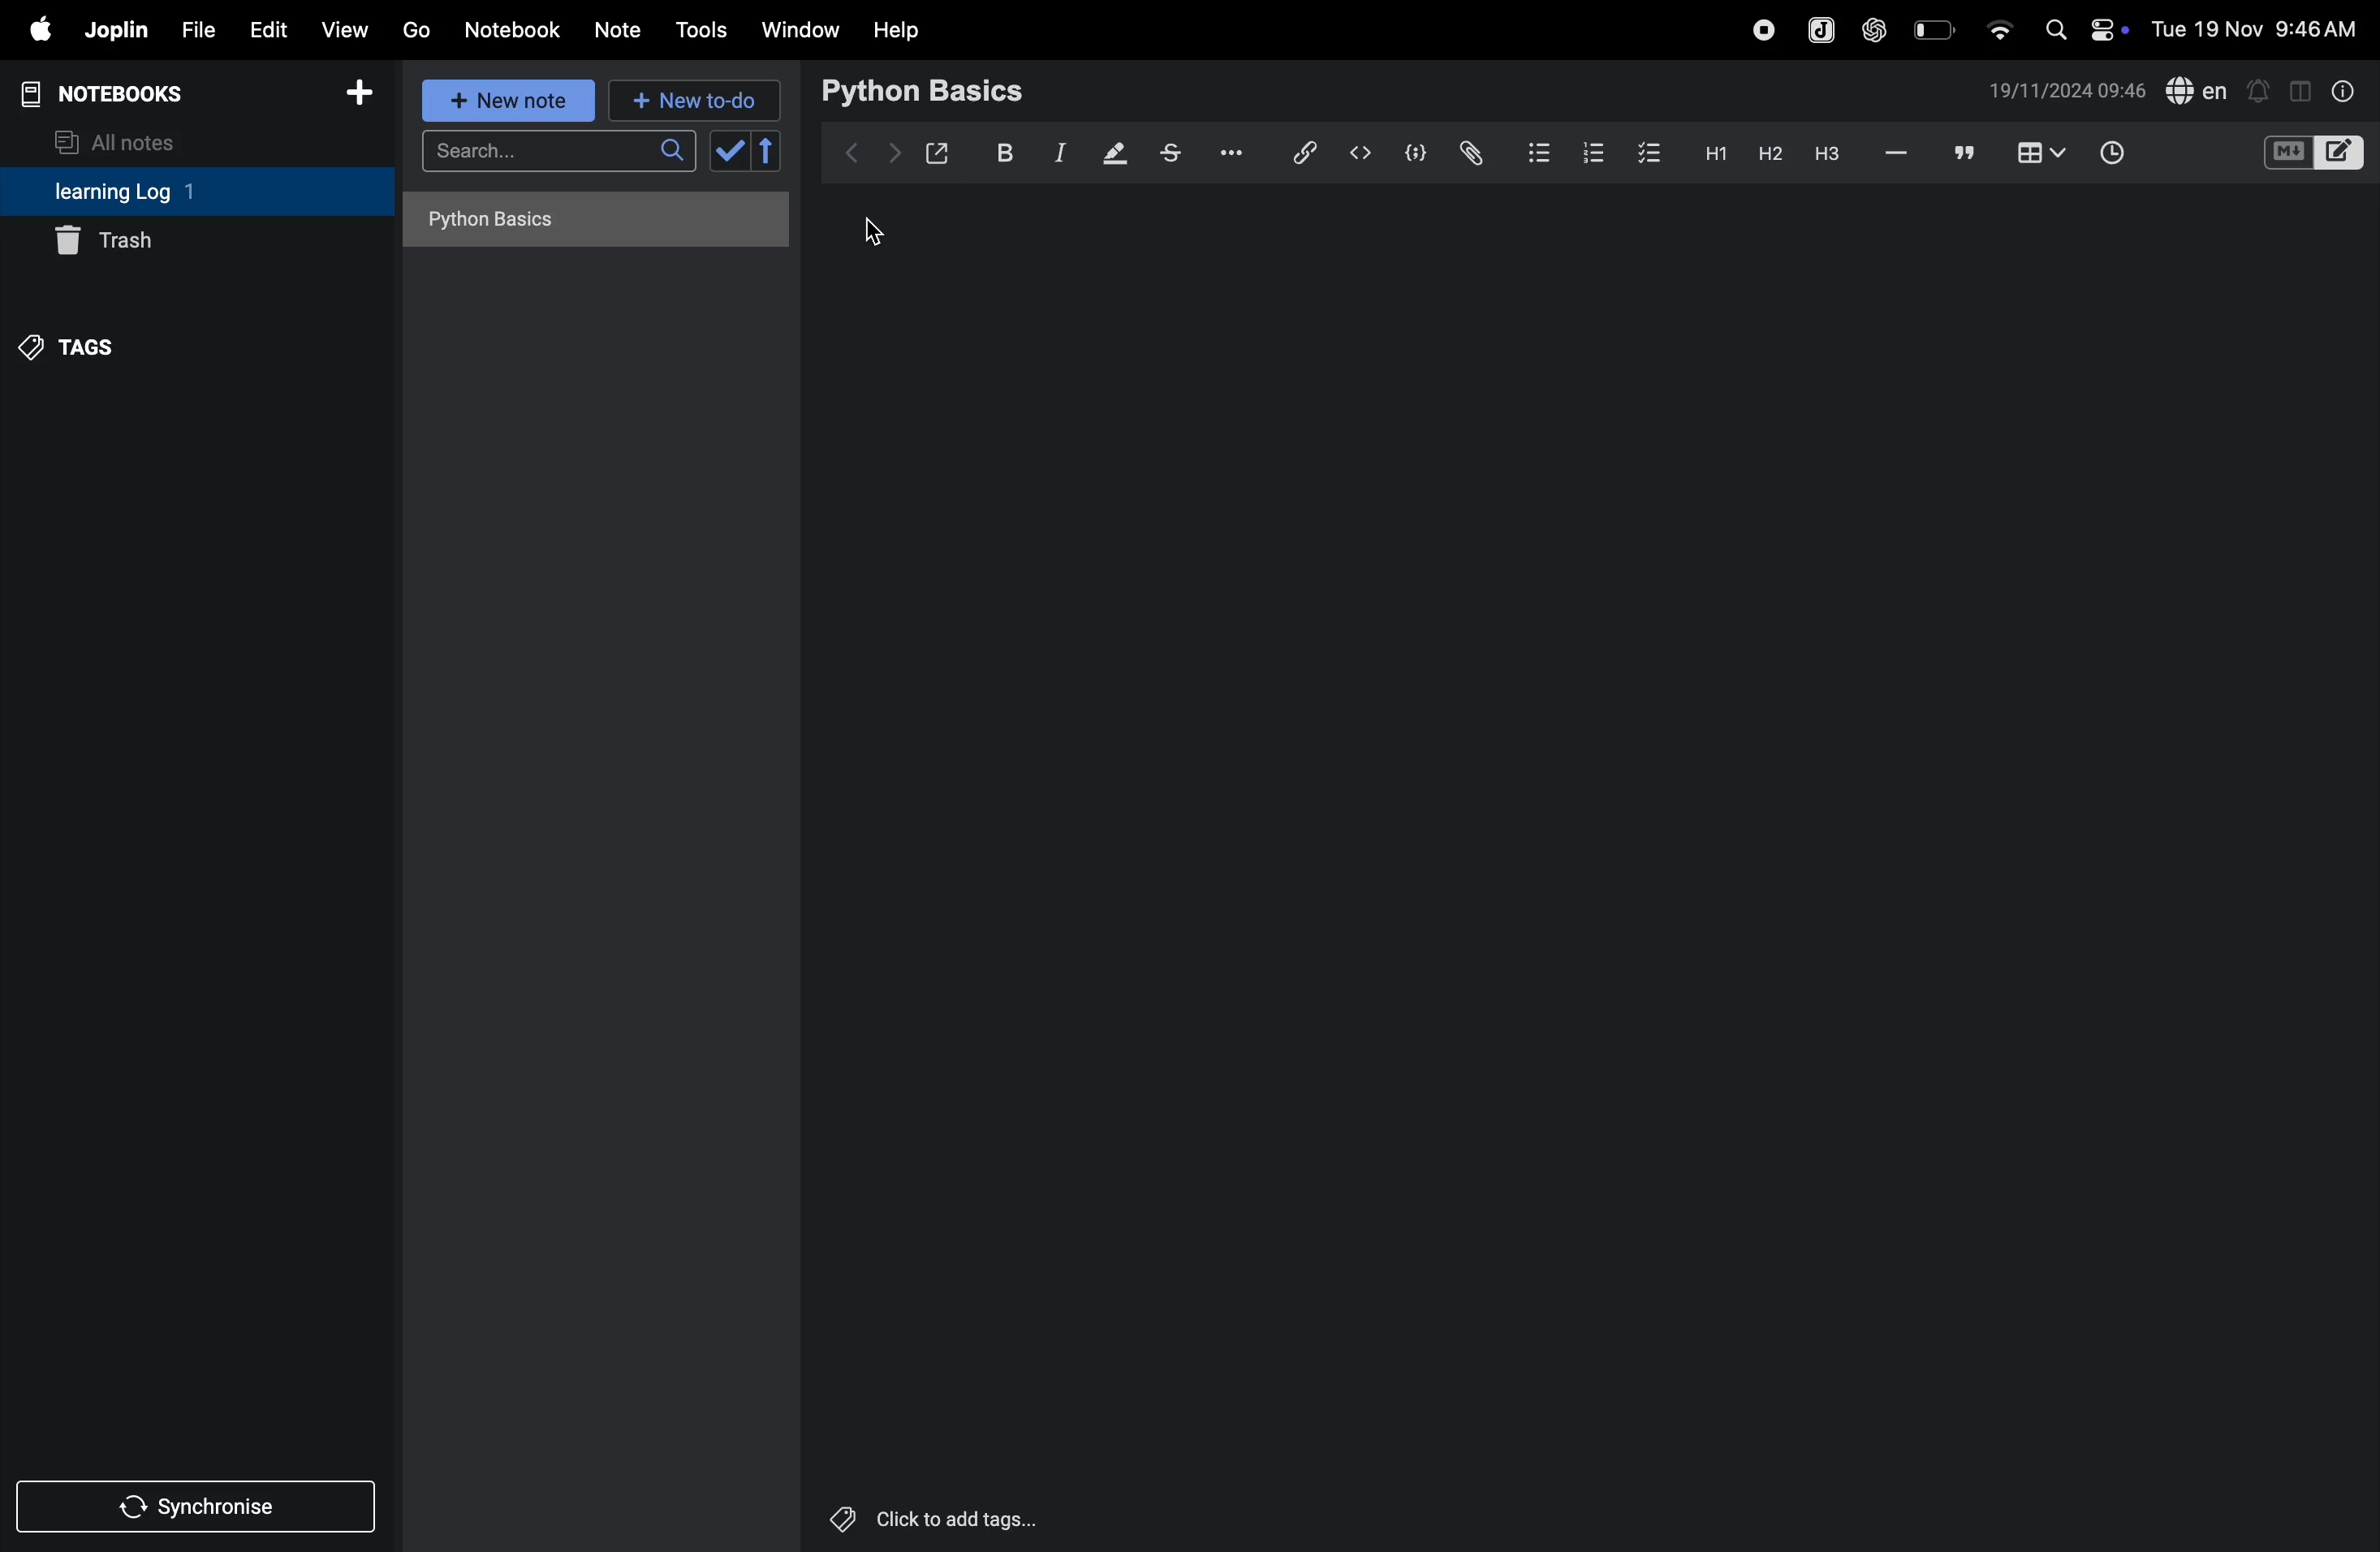  Describe the element at coordinates (1302, 152) in the screenshot. I see `hyper link` at that location.